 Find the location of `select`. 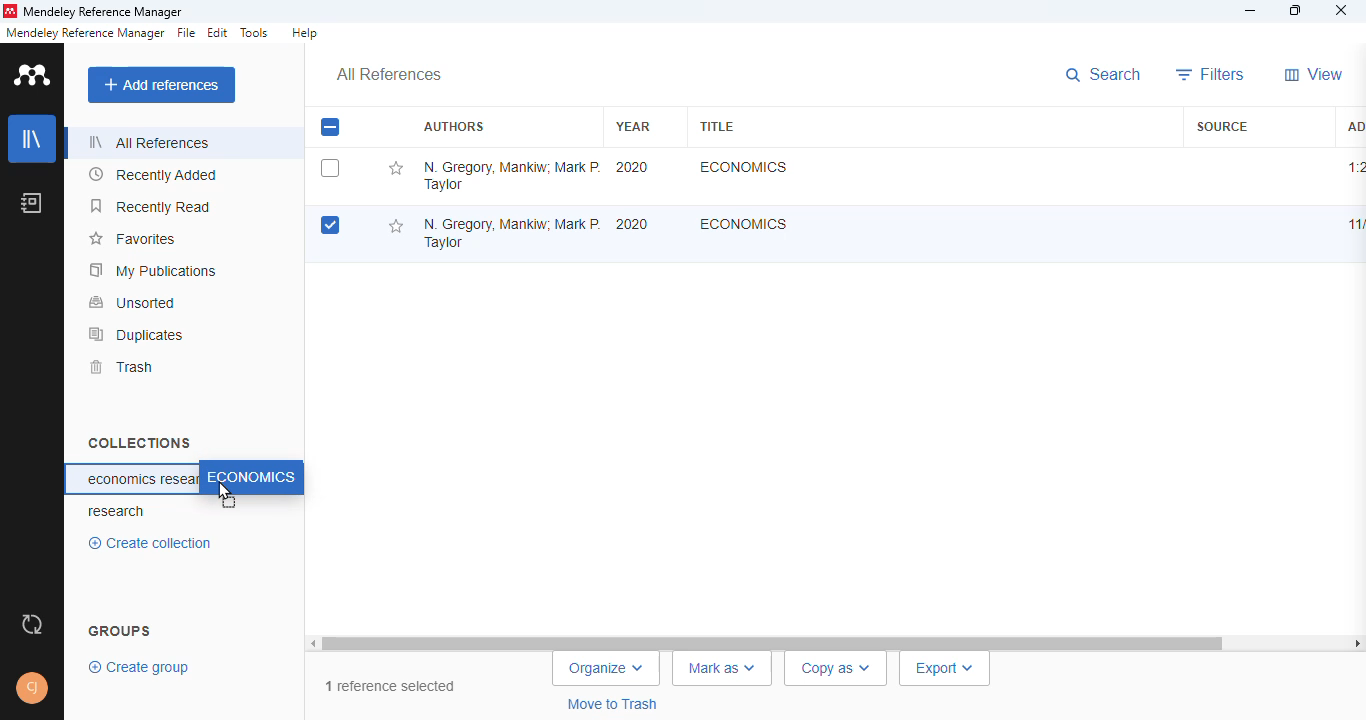

select is located at coordinates (330, 226).